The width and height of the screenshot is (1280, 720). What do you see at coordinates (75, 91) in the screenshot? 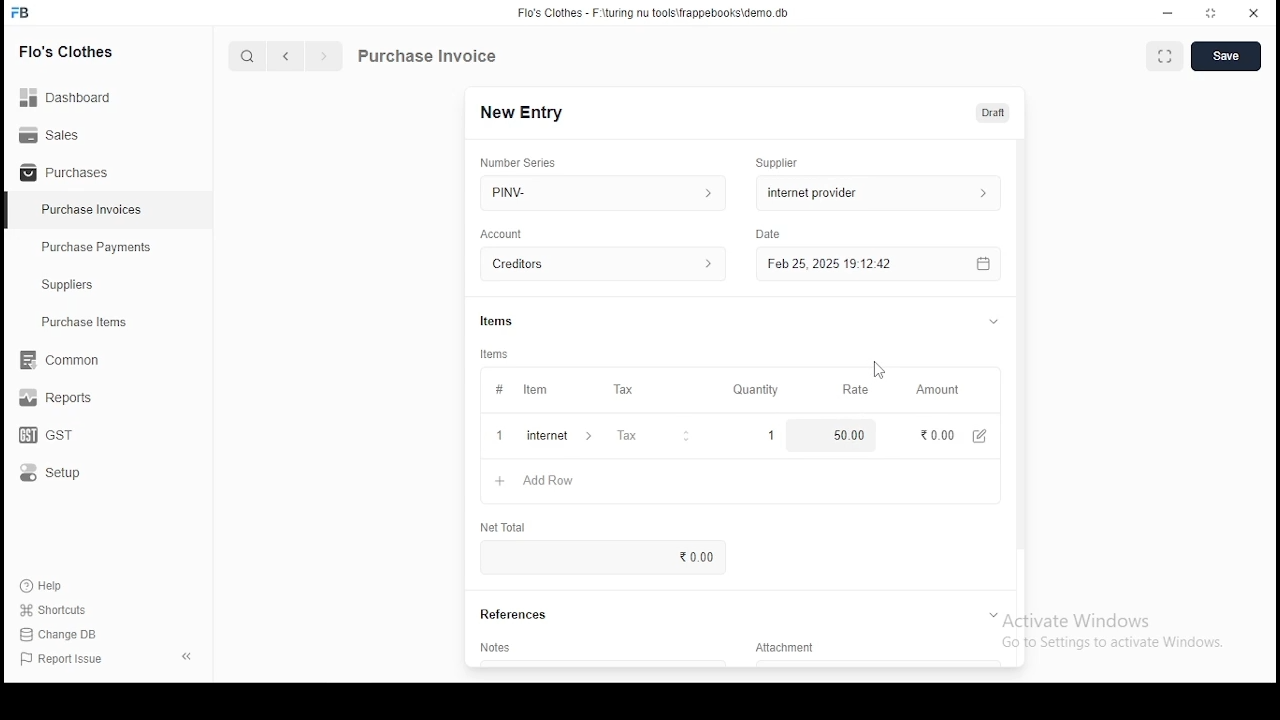
I see `dashboard` at bounding box center [75, 91].